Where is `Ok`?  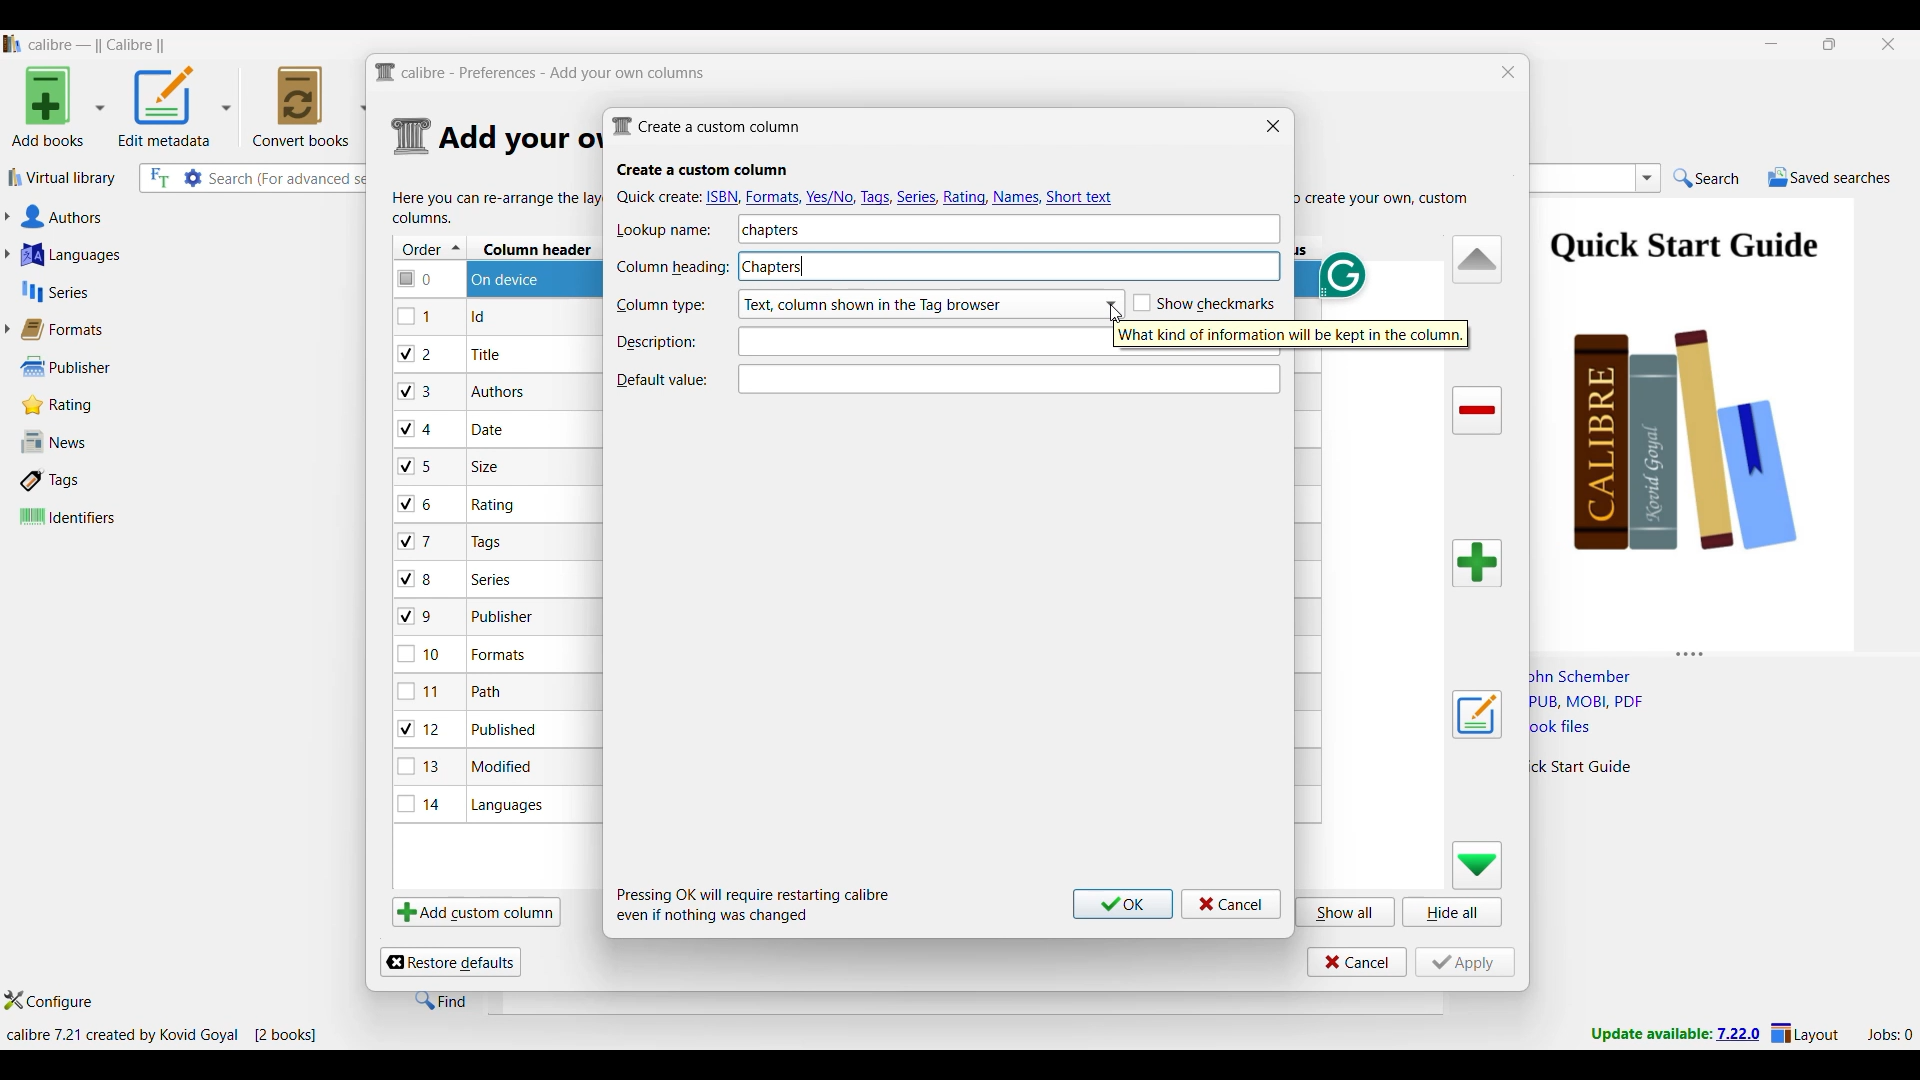
Ok is located at coordinates (1123, 904).